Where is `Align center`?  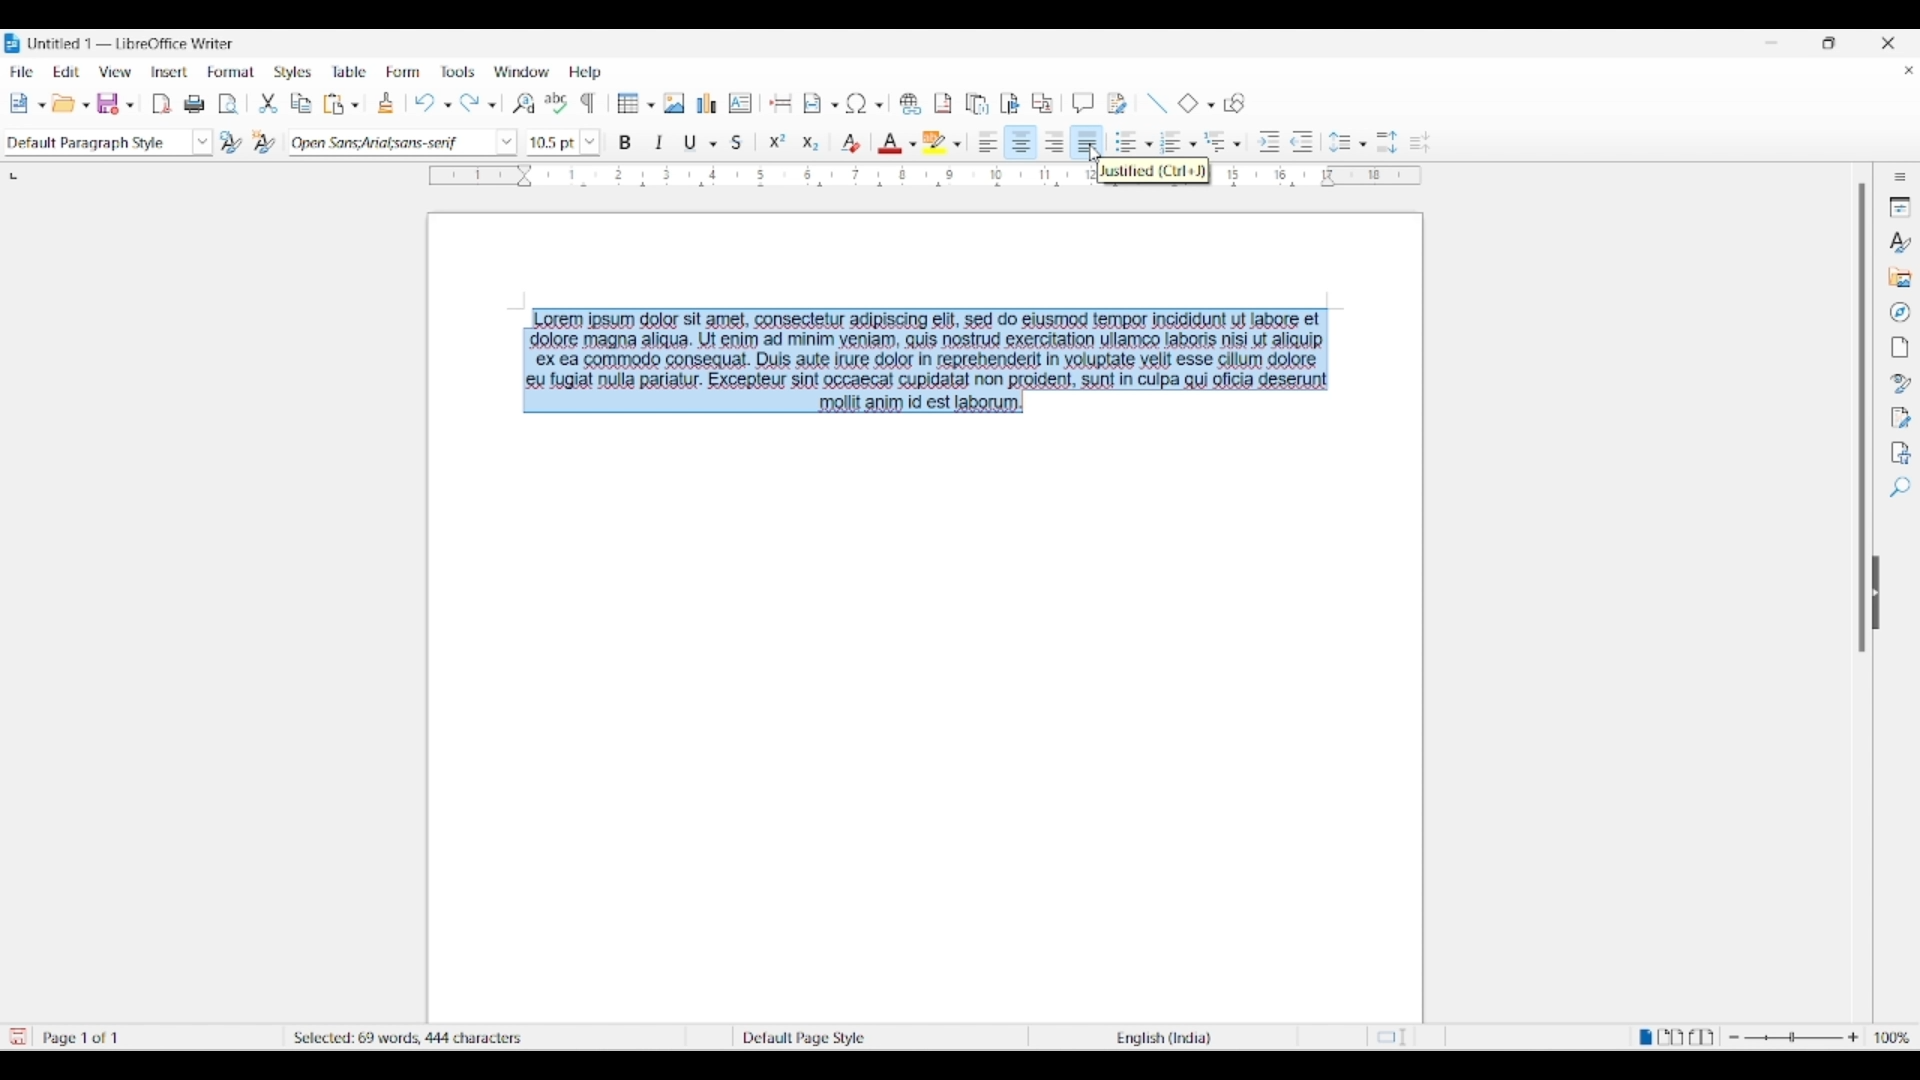 Align center is located at coordinates (1021, 142).